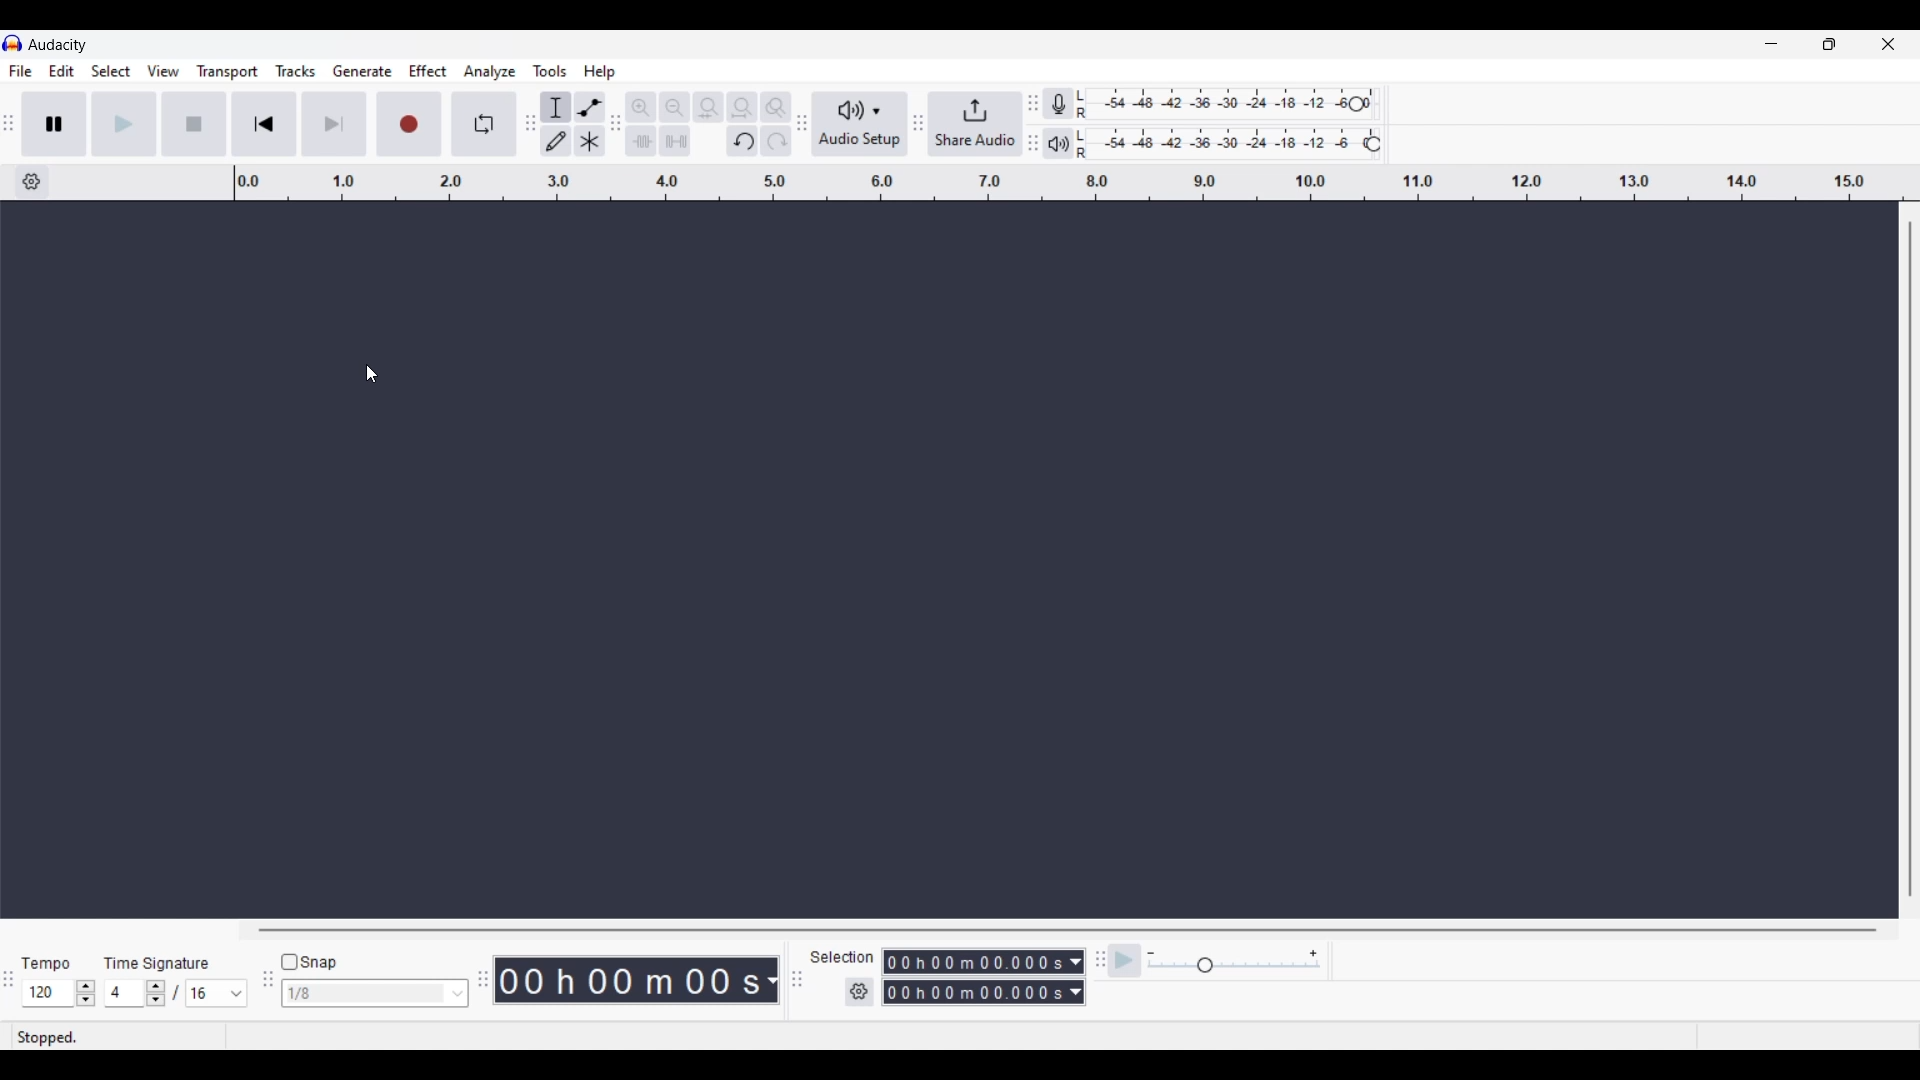 This screenshot has height=1080, width=1920. What do you see at coordinates (20, 71) in the screenshot?
I see `File menu` at bounding box center [20, 71].